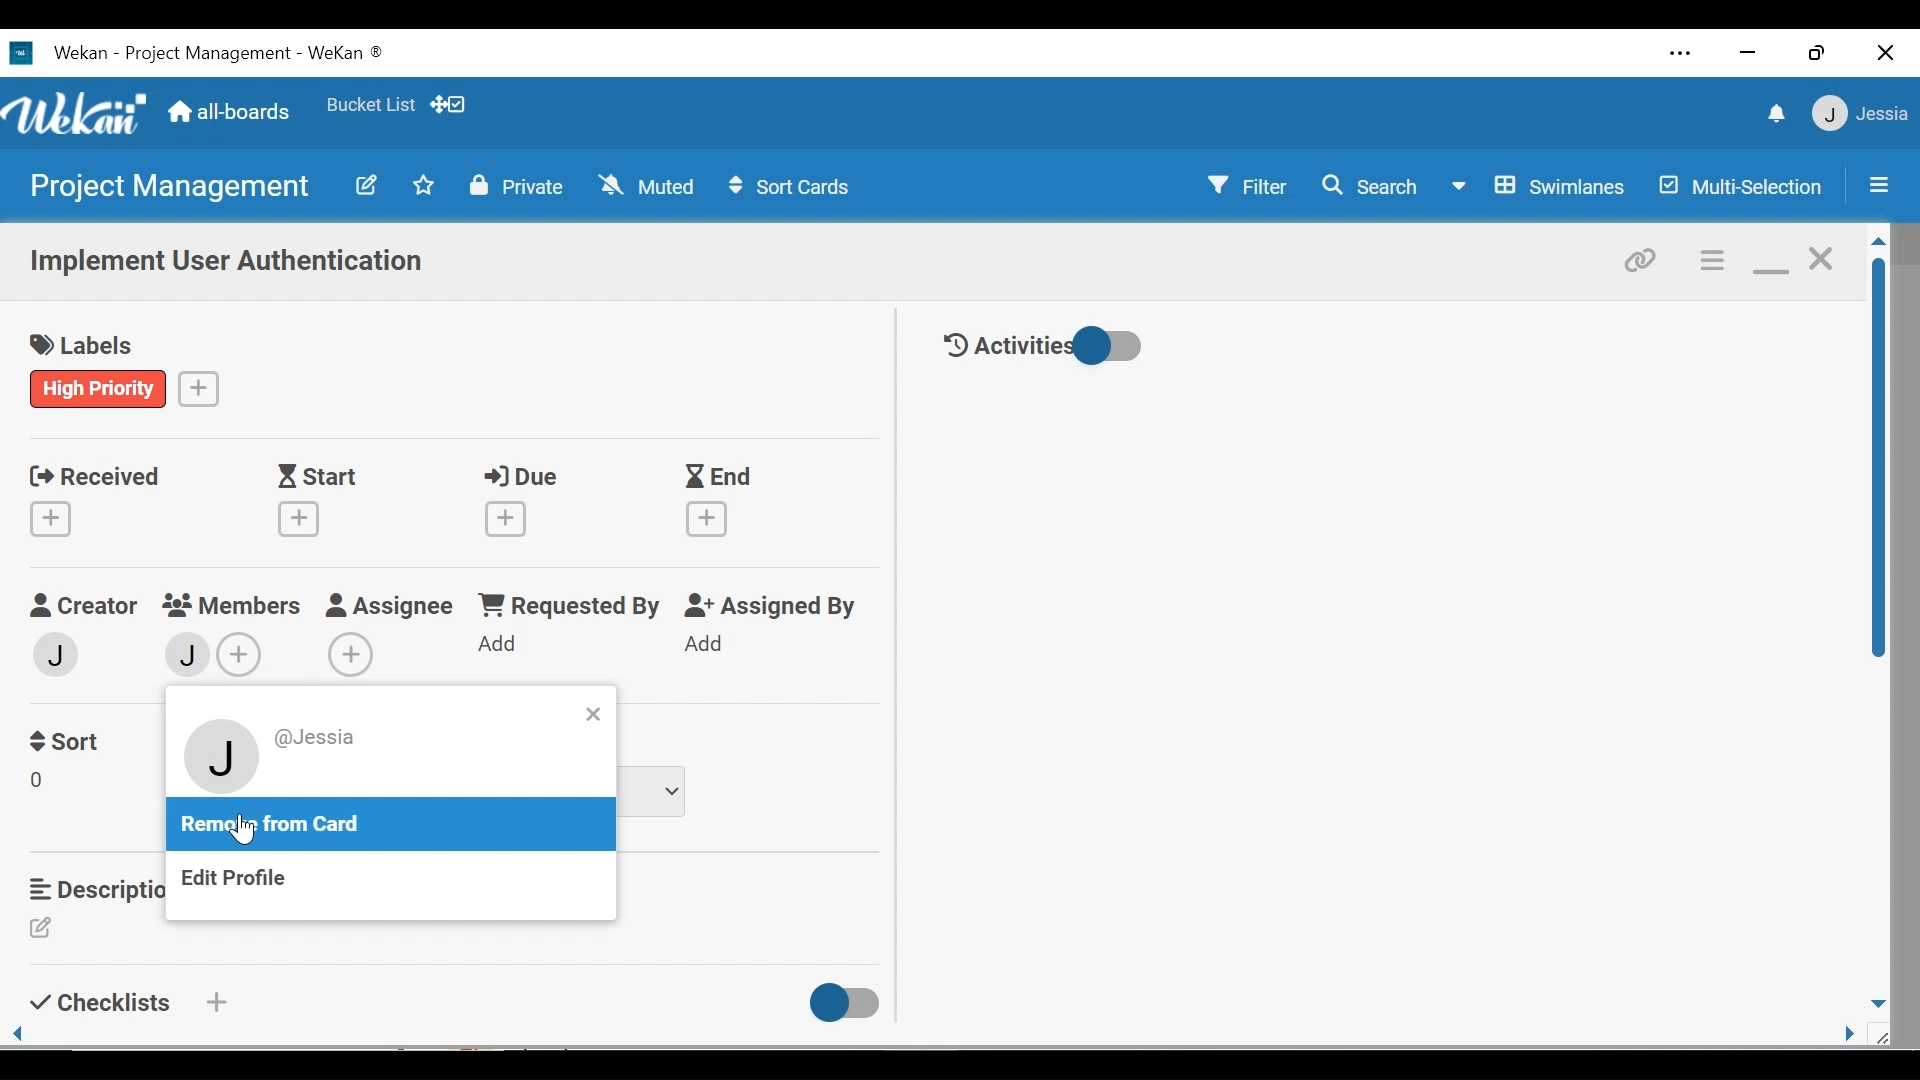 Image resolution: width=1920 pixels, height=1080 pixels. I want to click on To Do List , so click(659, 792).